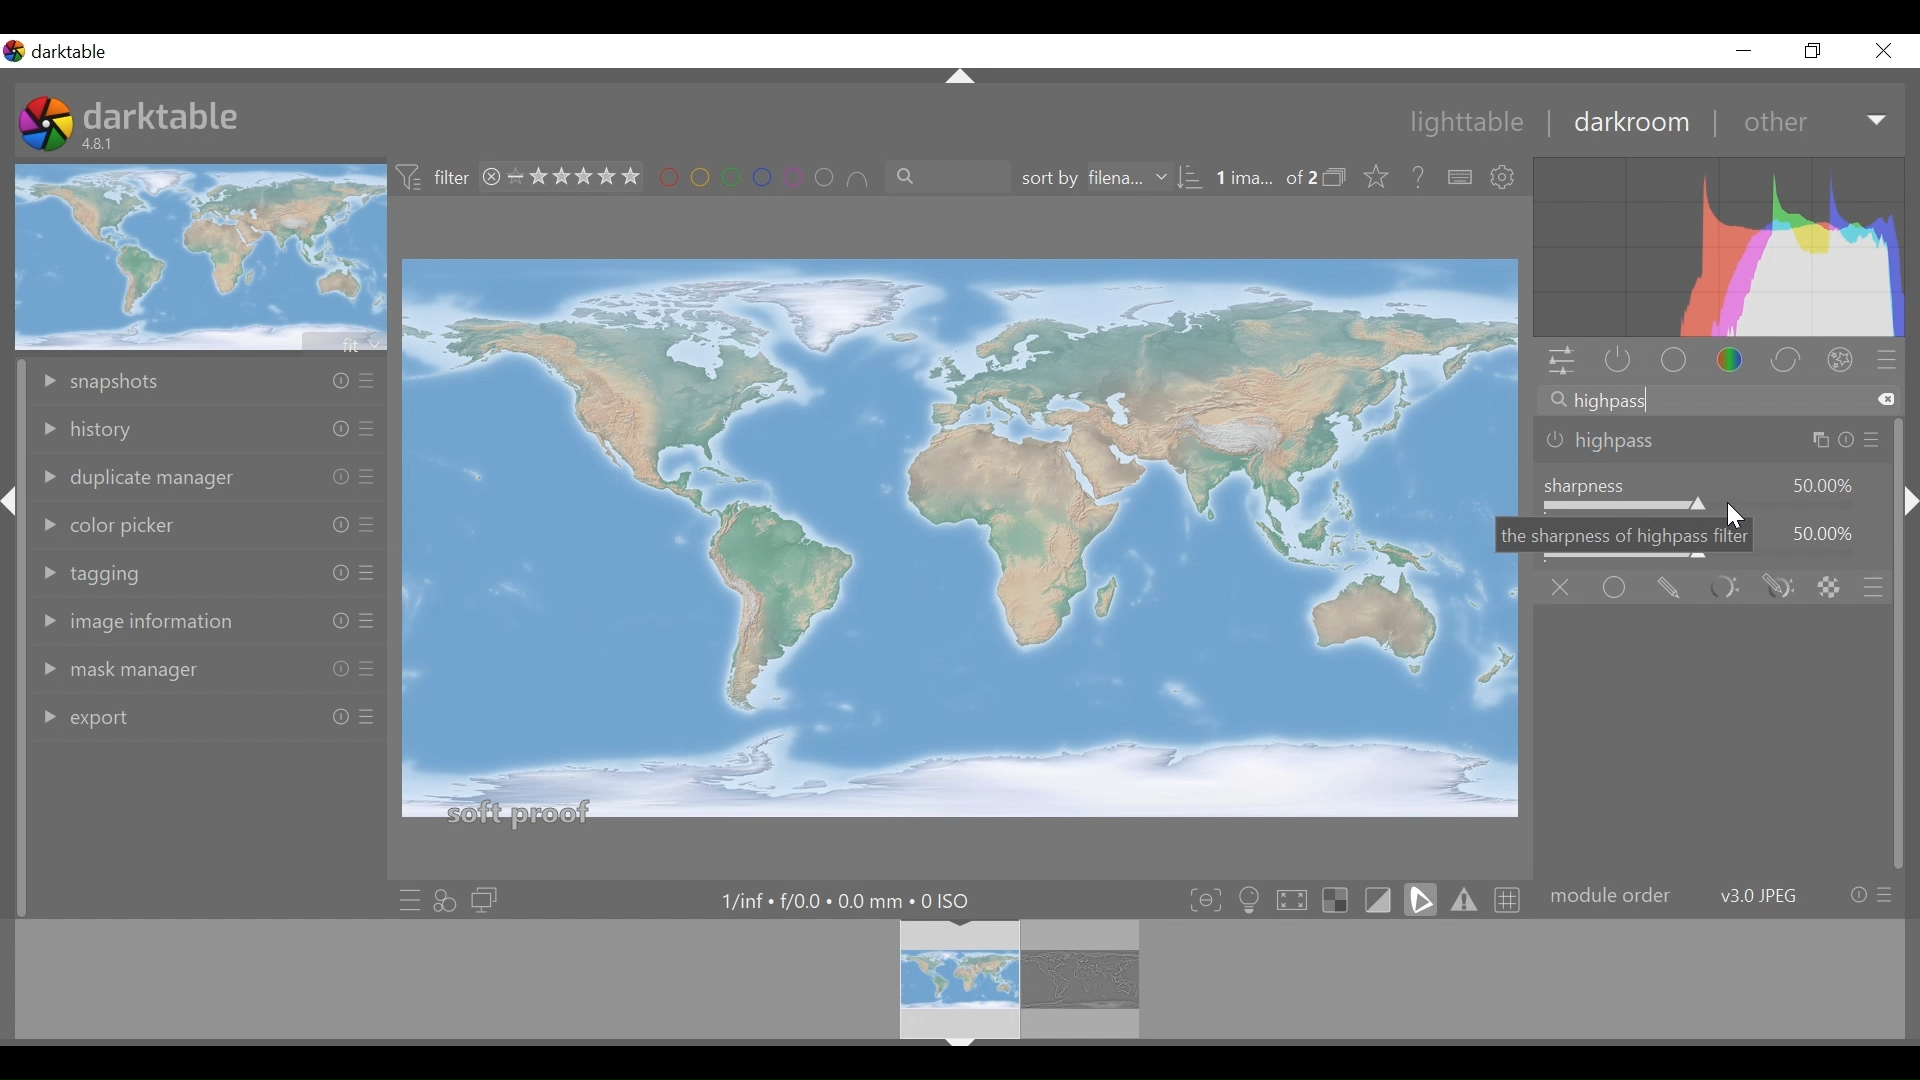  What do you see at coordinates (1723, 586) in the screenshot?
I see `parametric mask` at bounding box center [1723, 586].